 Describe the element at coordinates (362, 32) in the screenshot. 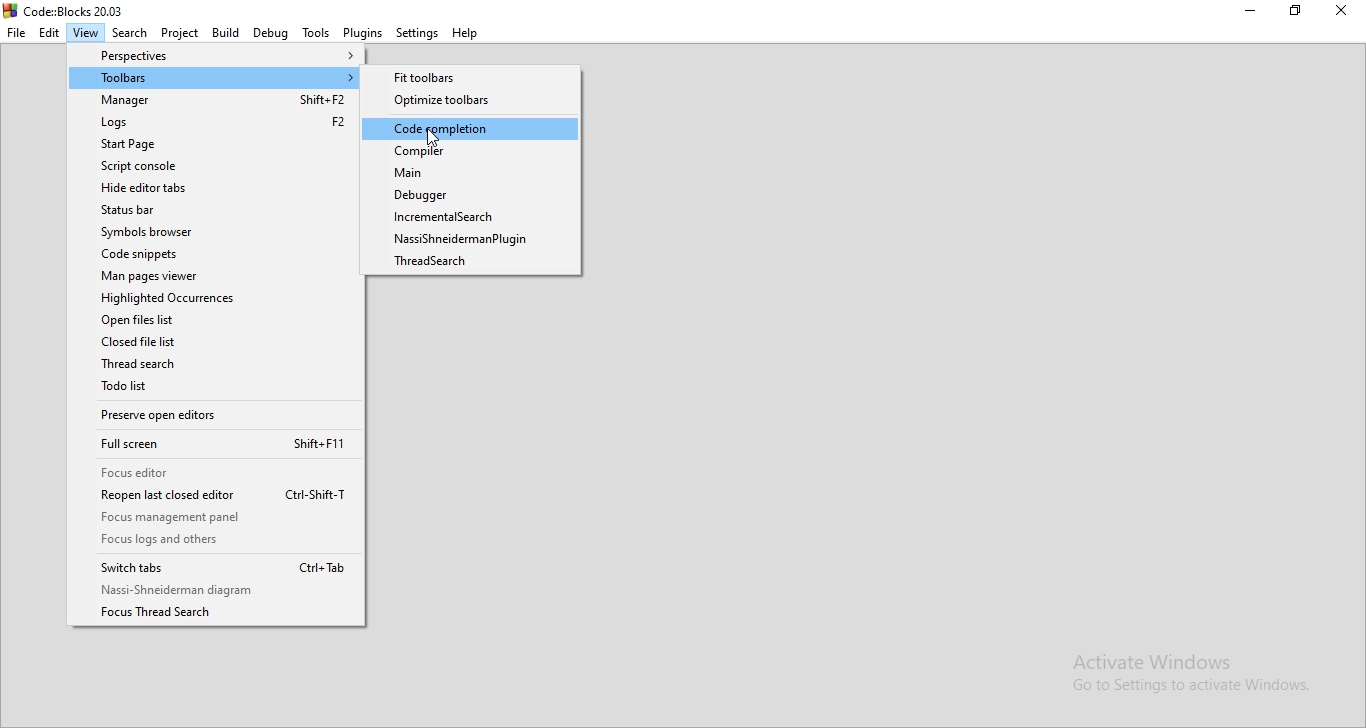

I see `Plugins ` at that location.